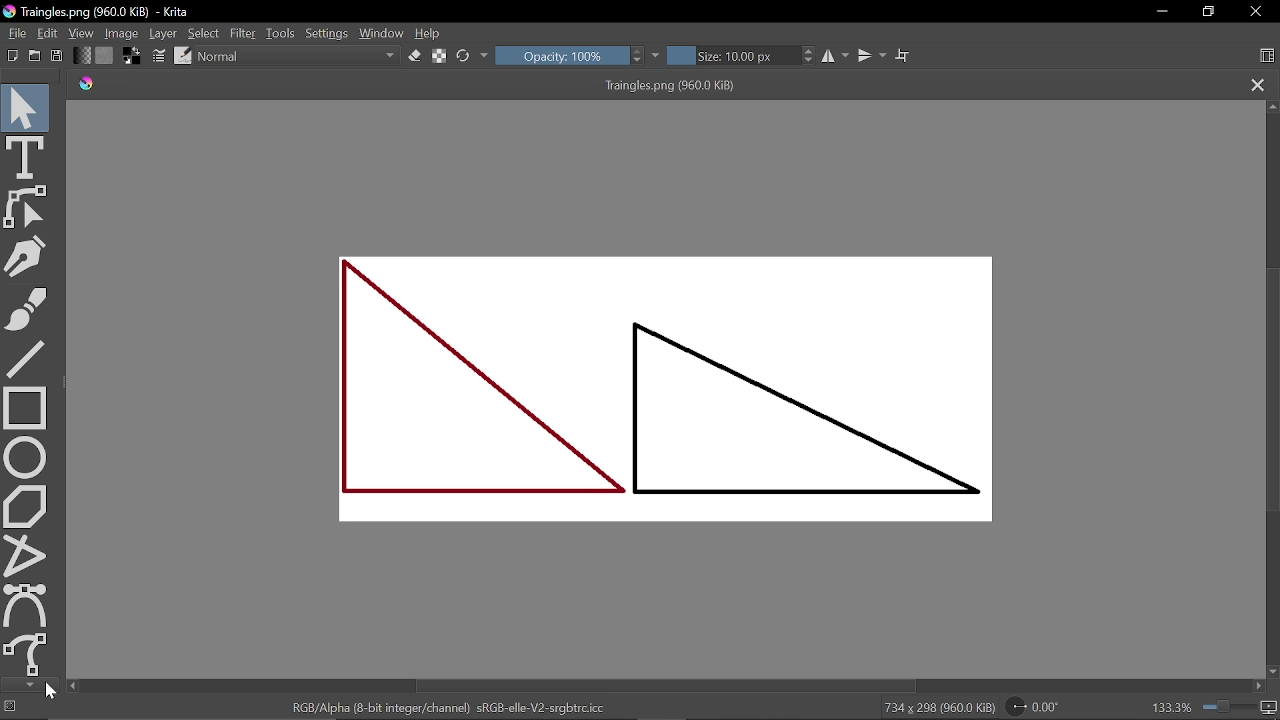  Describe the element at coordinates (87, 85) in the screenshot. I see `app icon` at that location.